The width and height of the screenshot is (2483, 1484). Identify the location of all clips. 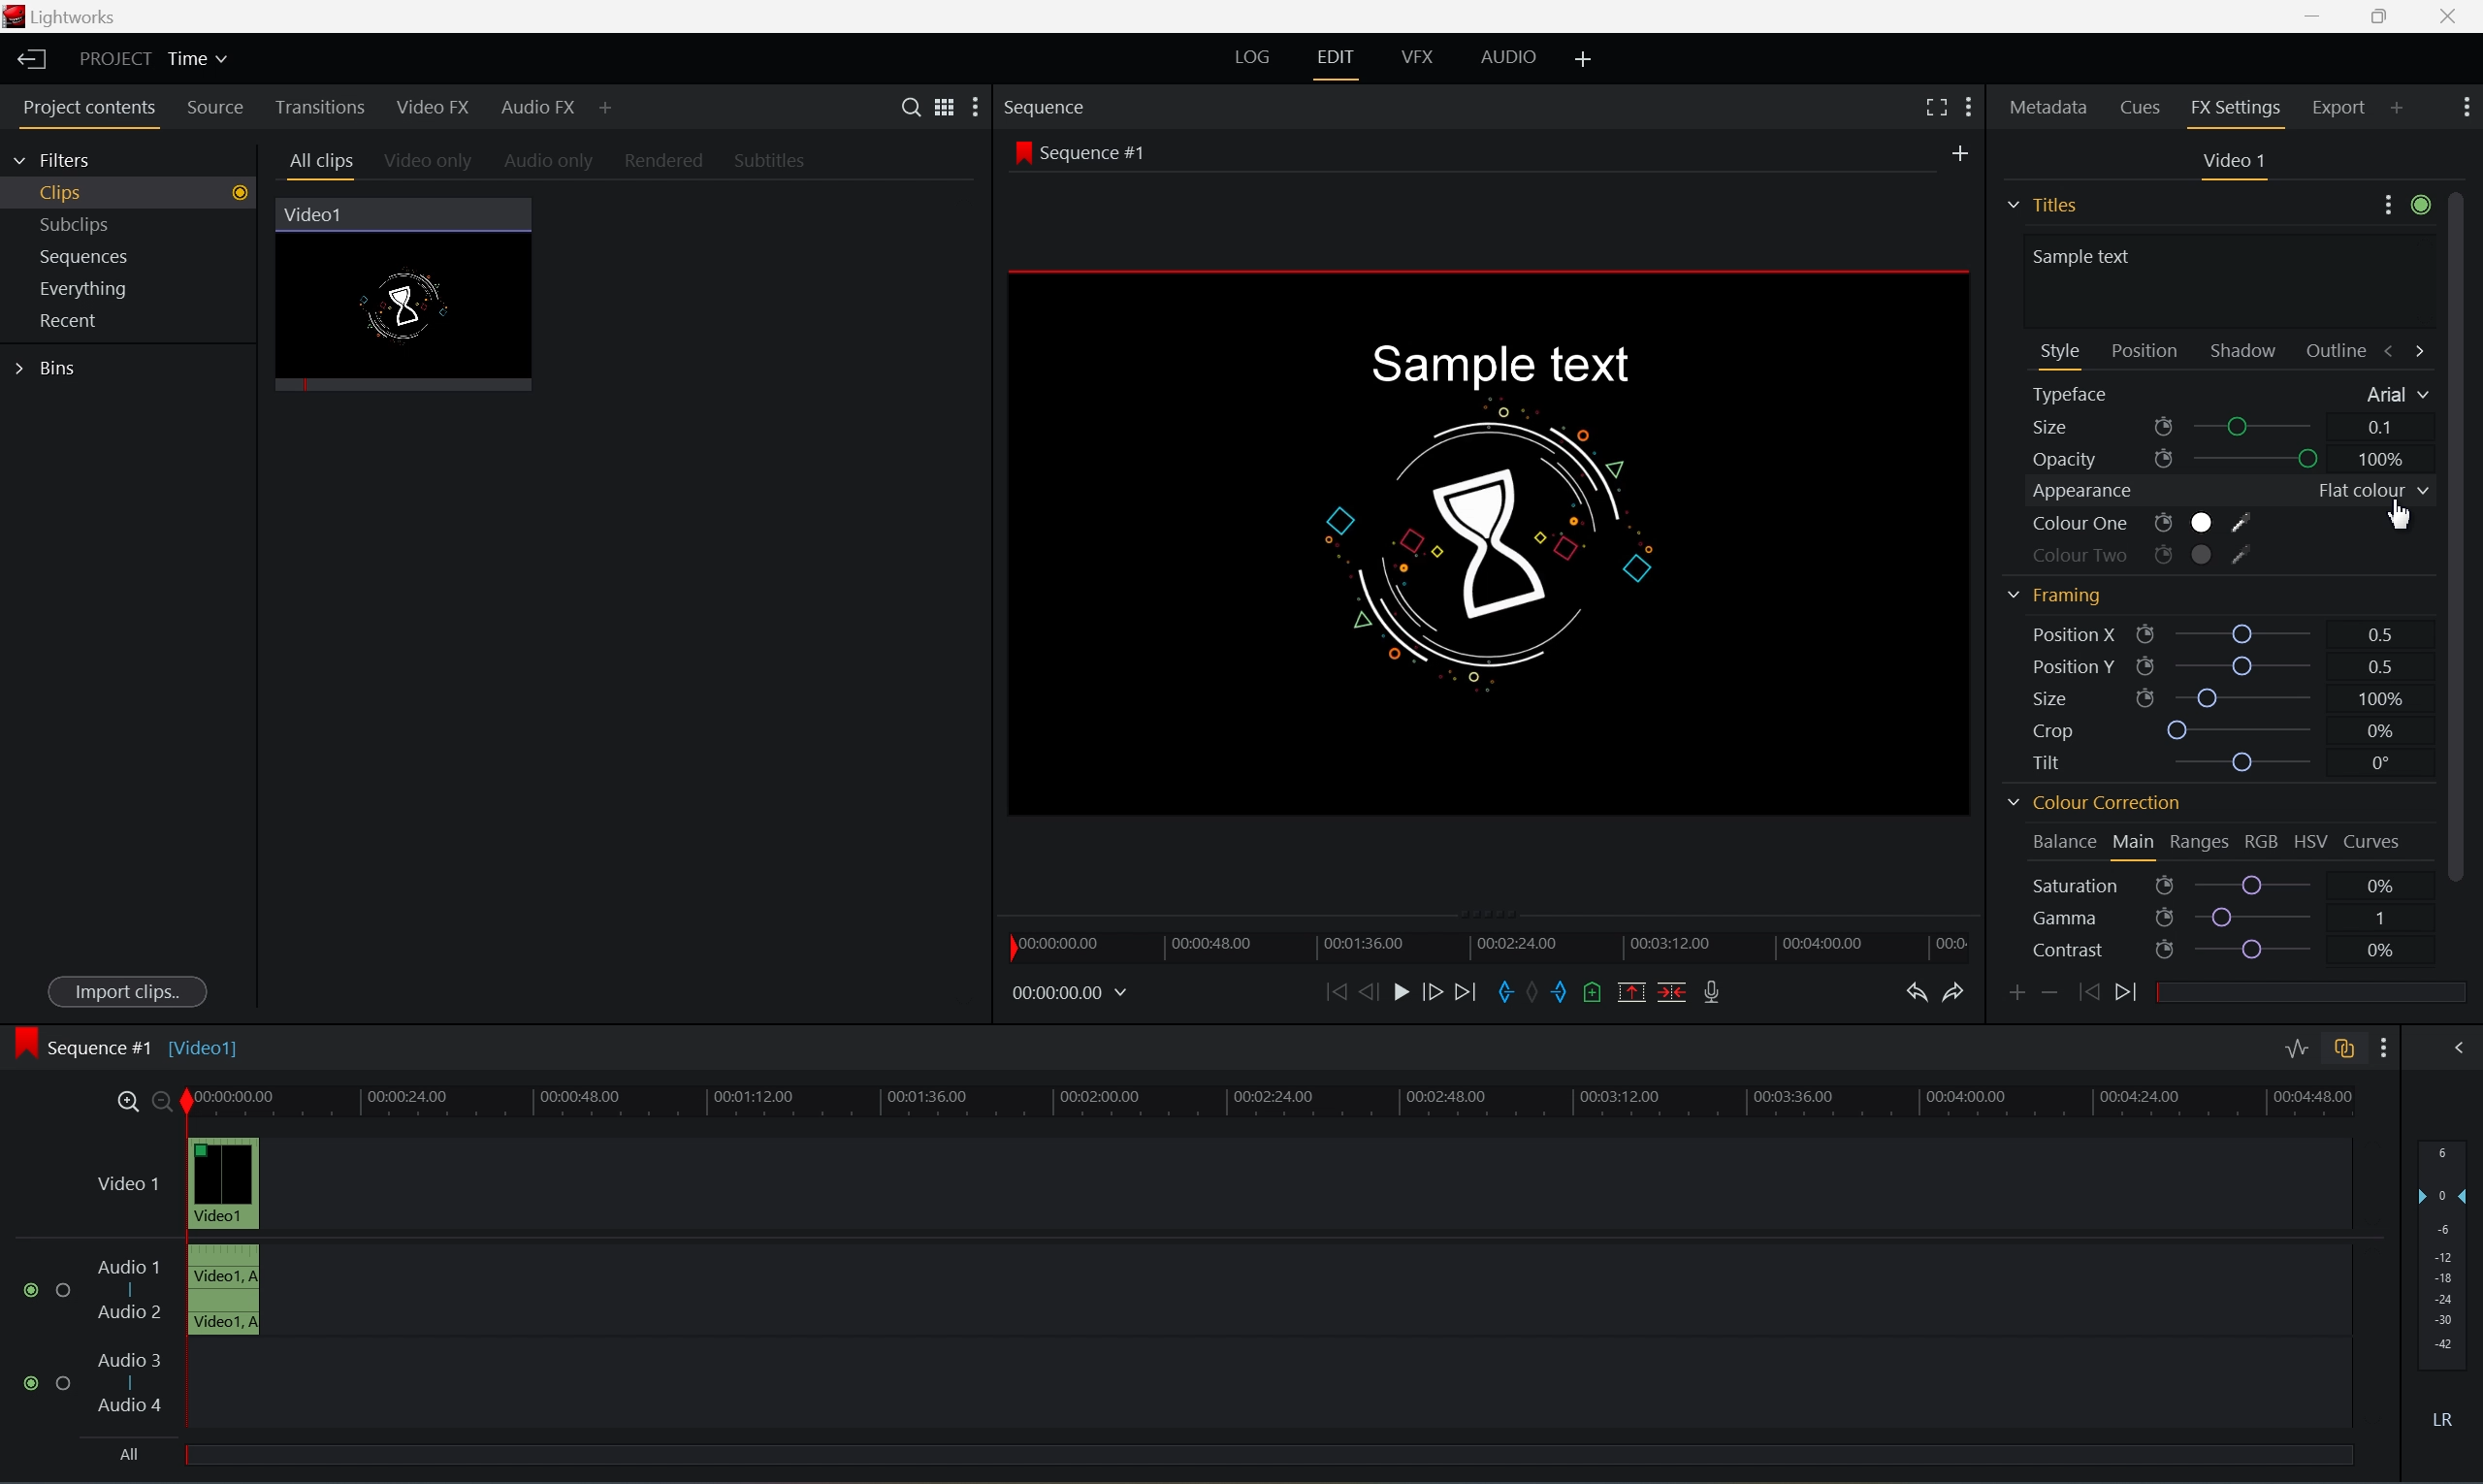
(323, 164).